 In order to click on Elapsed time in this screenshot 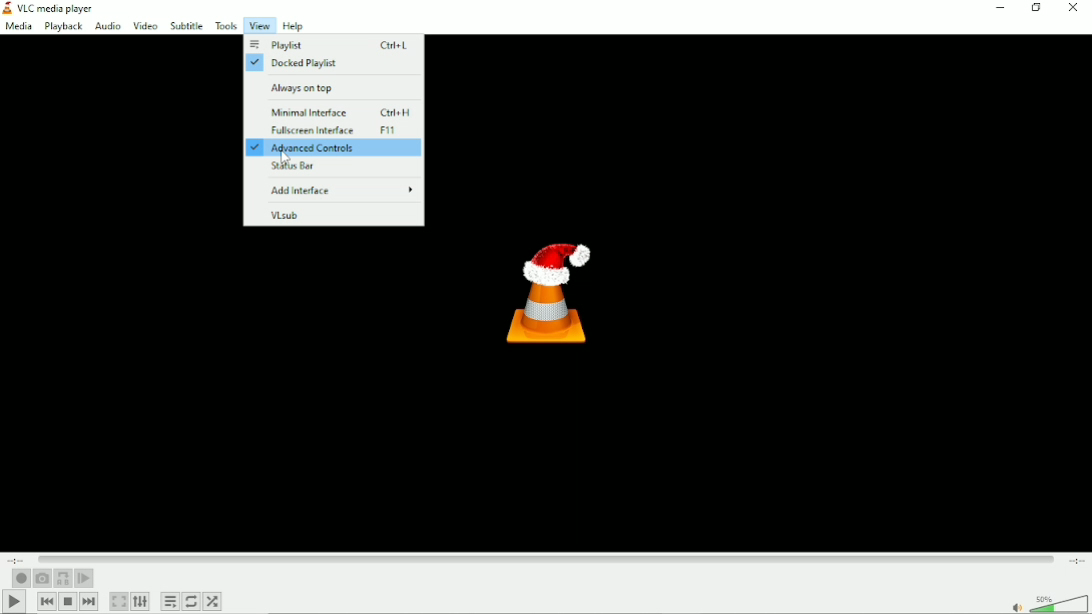, I will do `click(19, 558)`.